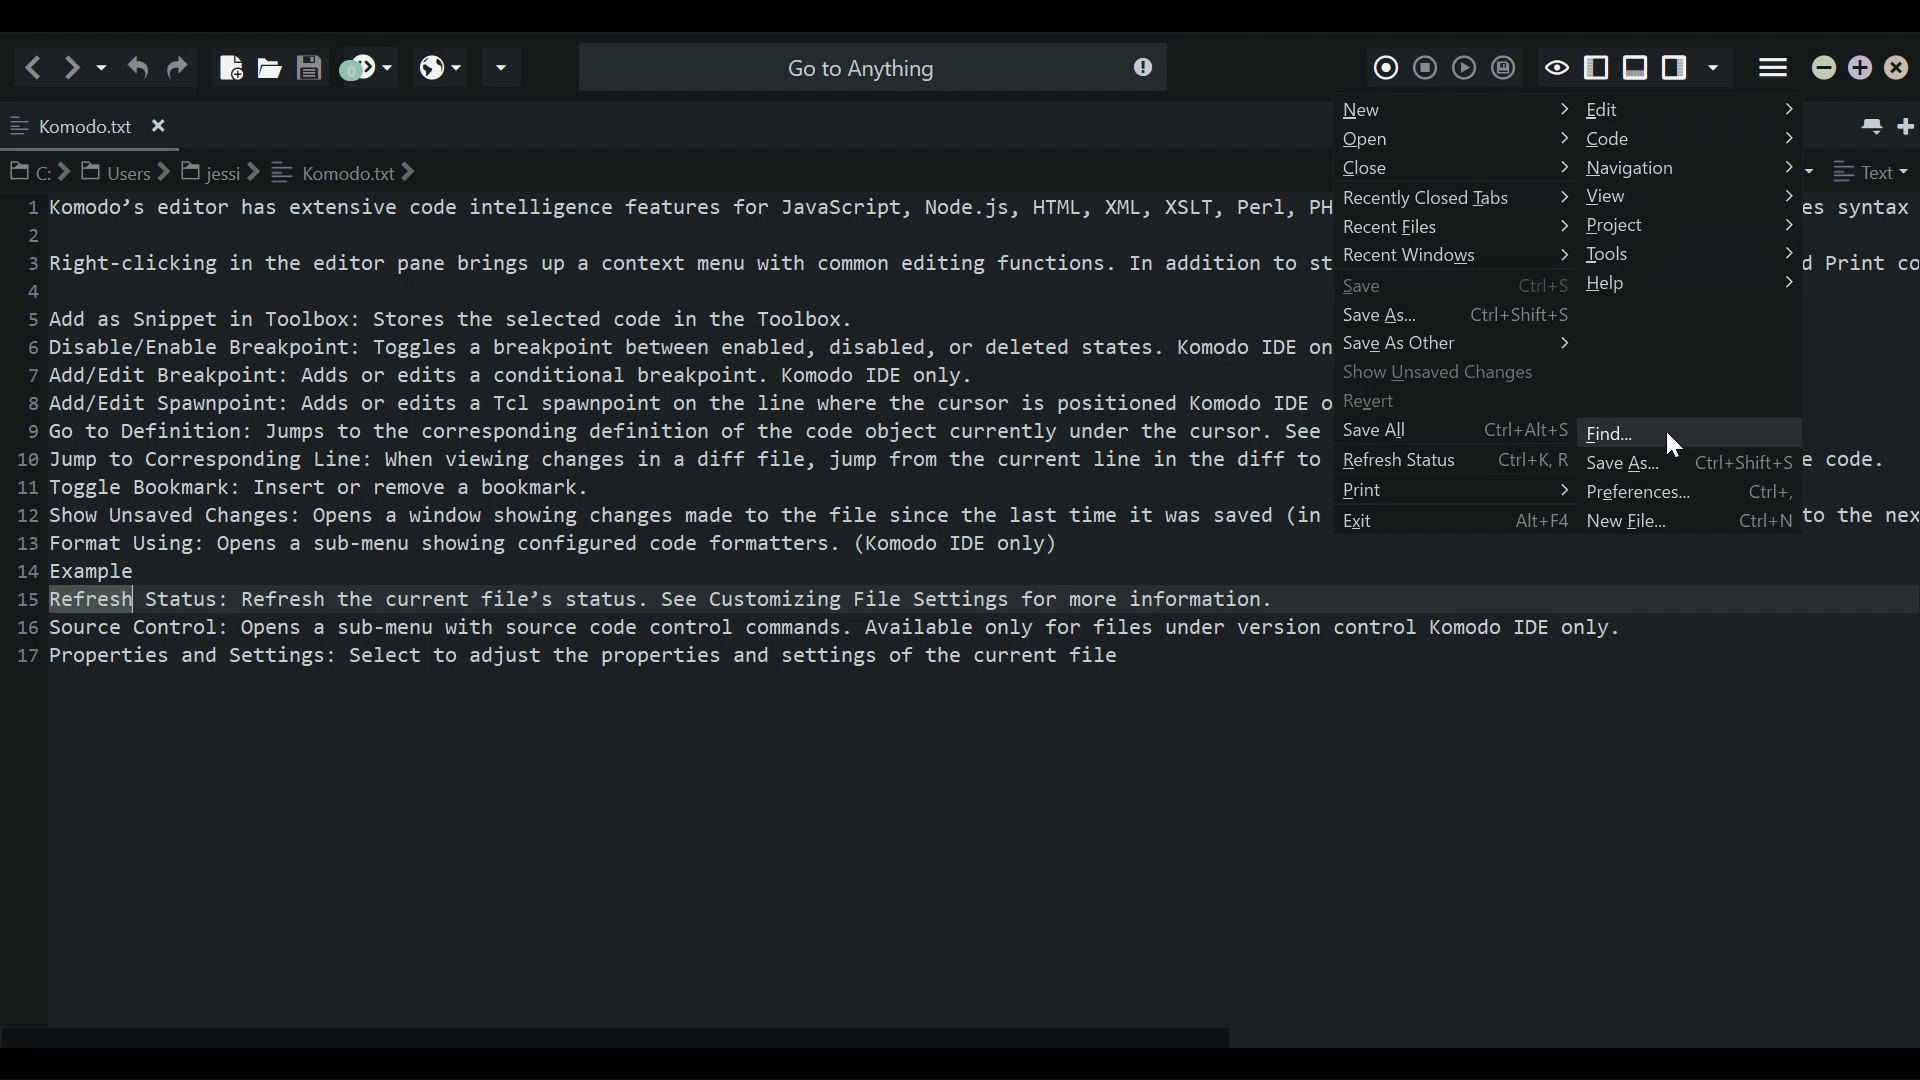 Image resolution: width=1920 pixels, height=1080 pixels. Describe the element at coordinates (1634, 68) in the screenshot. I see `Show/Hide Pane Below` at that location.